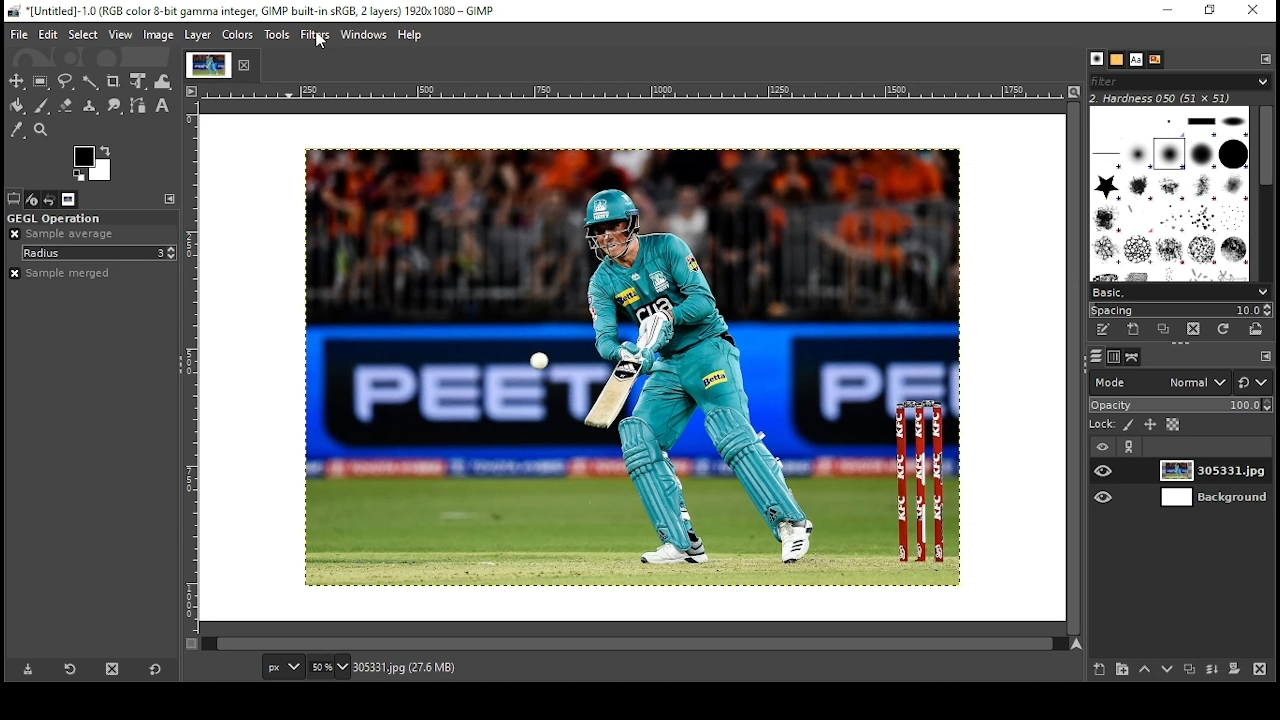  What do you see at coordinates (90, 82) in the screenshot?
I see `fuzzy selection ` at bounding box center [90, 82].